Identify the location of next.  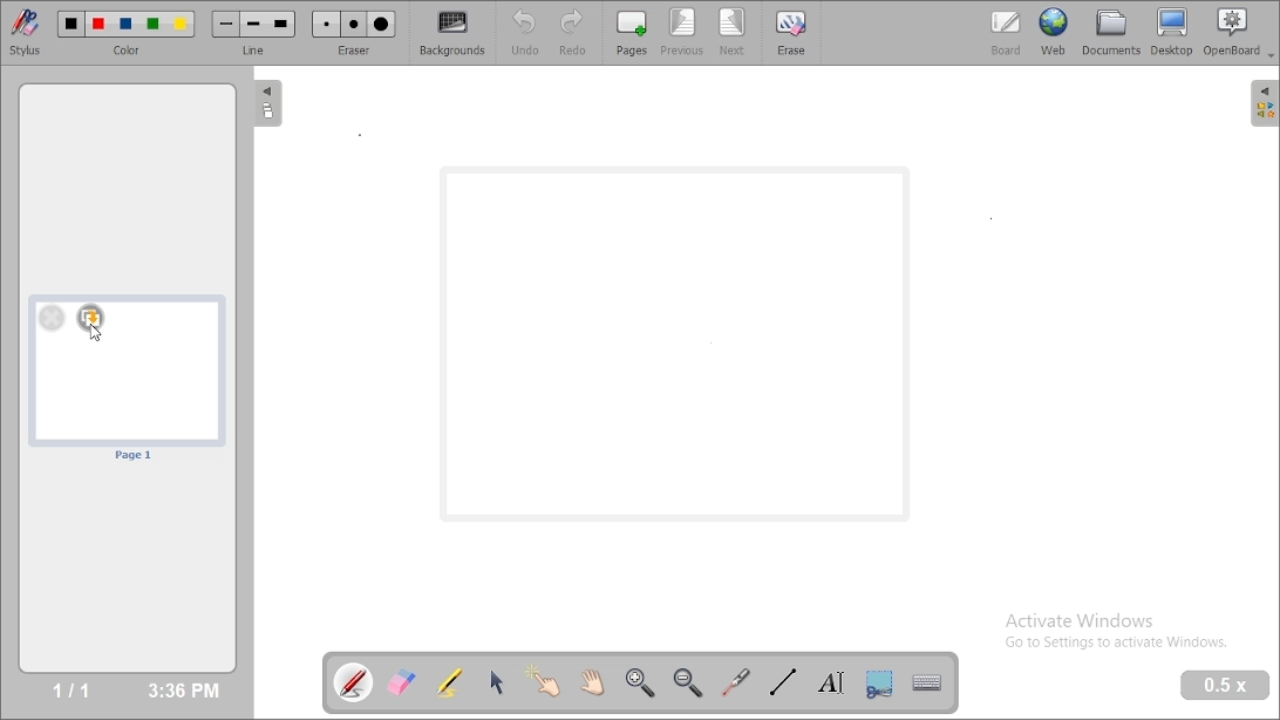
(733, 32).